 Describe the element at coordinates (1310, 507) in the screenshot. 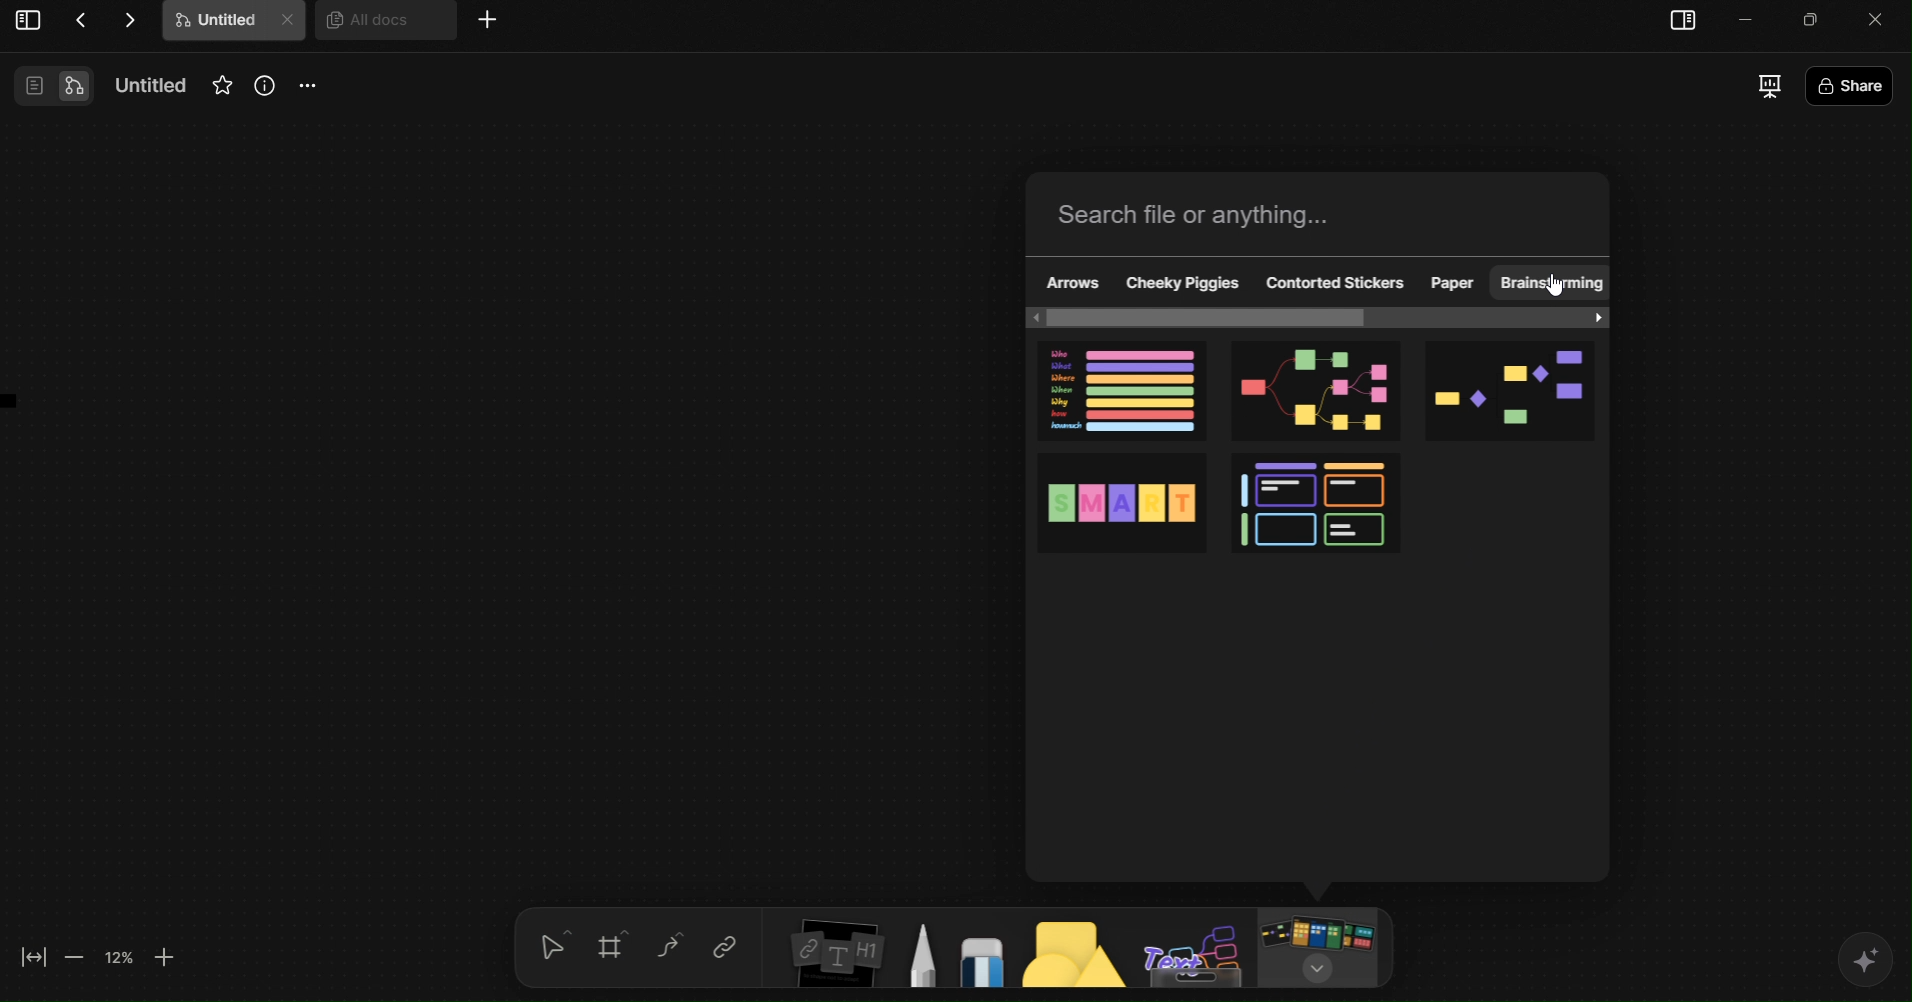

I see `4-Quadrant Matrix` at that location.